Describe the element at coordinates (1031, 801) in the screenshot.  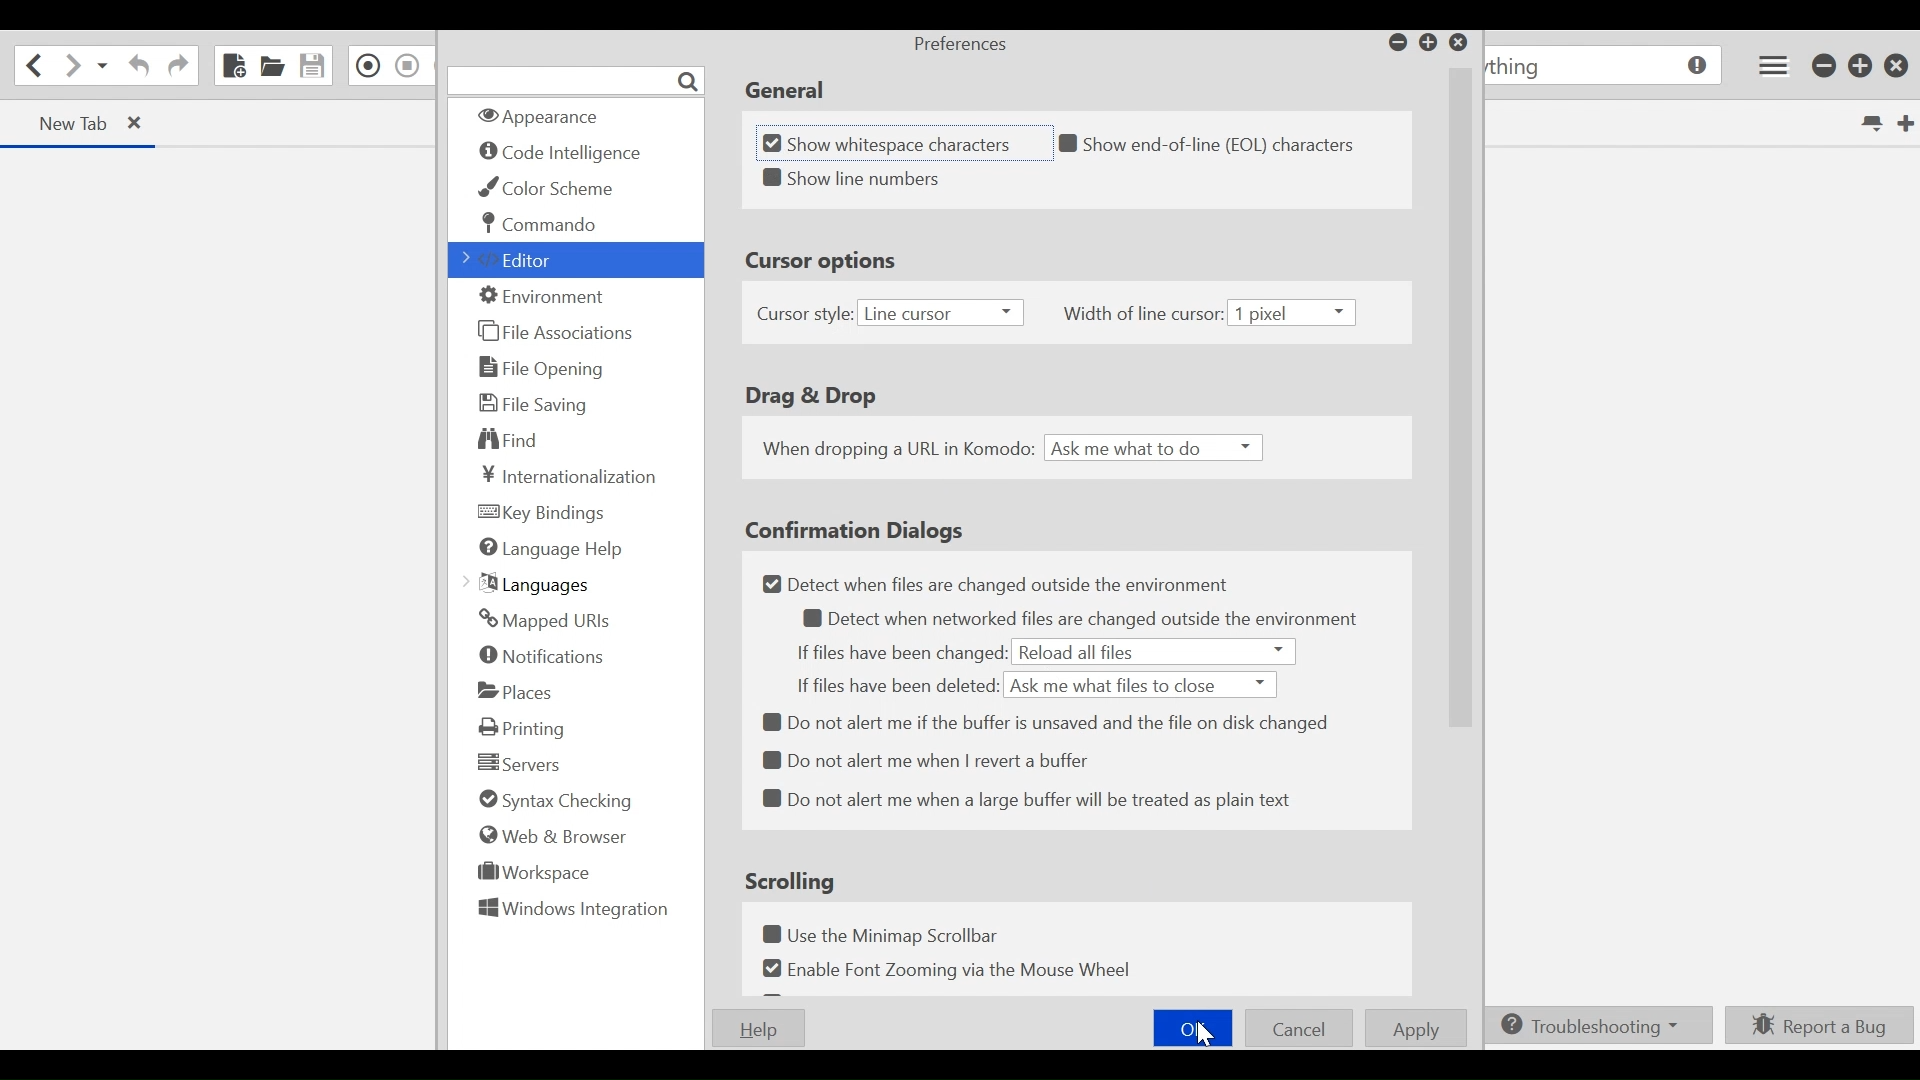
I see `Do not alert me when a large buffer will be treated as plain text` at that location.